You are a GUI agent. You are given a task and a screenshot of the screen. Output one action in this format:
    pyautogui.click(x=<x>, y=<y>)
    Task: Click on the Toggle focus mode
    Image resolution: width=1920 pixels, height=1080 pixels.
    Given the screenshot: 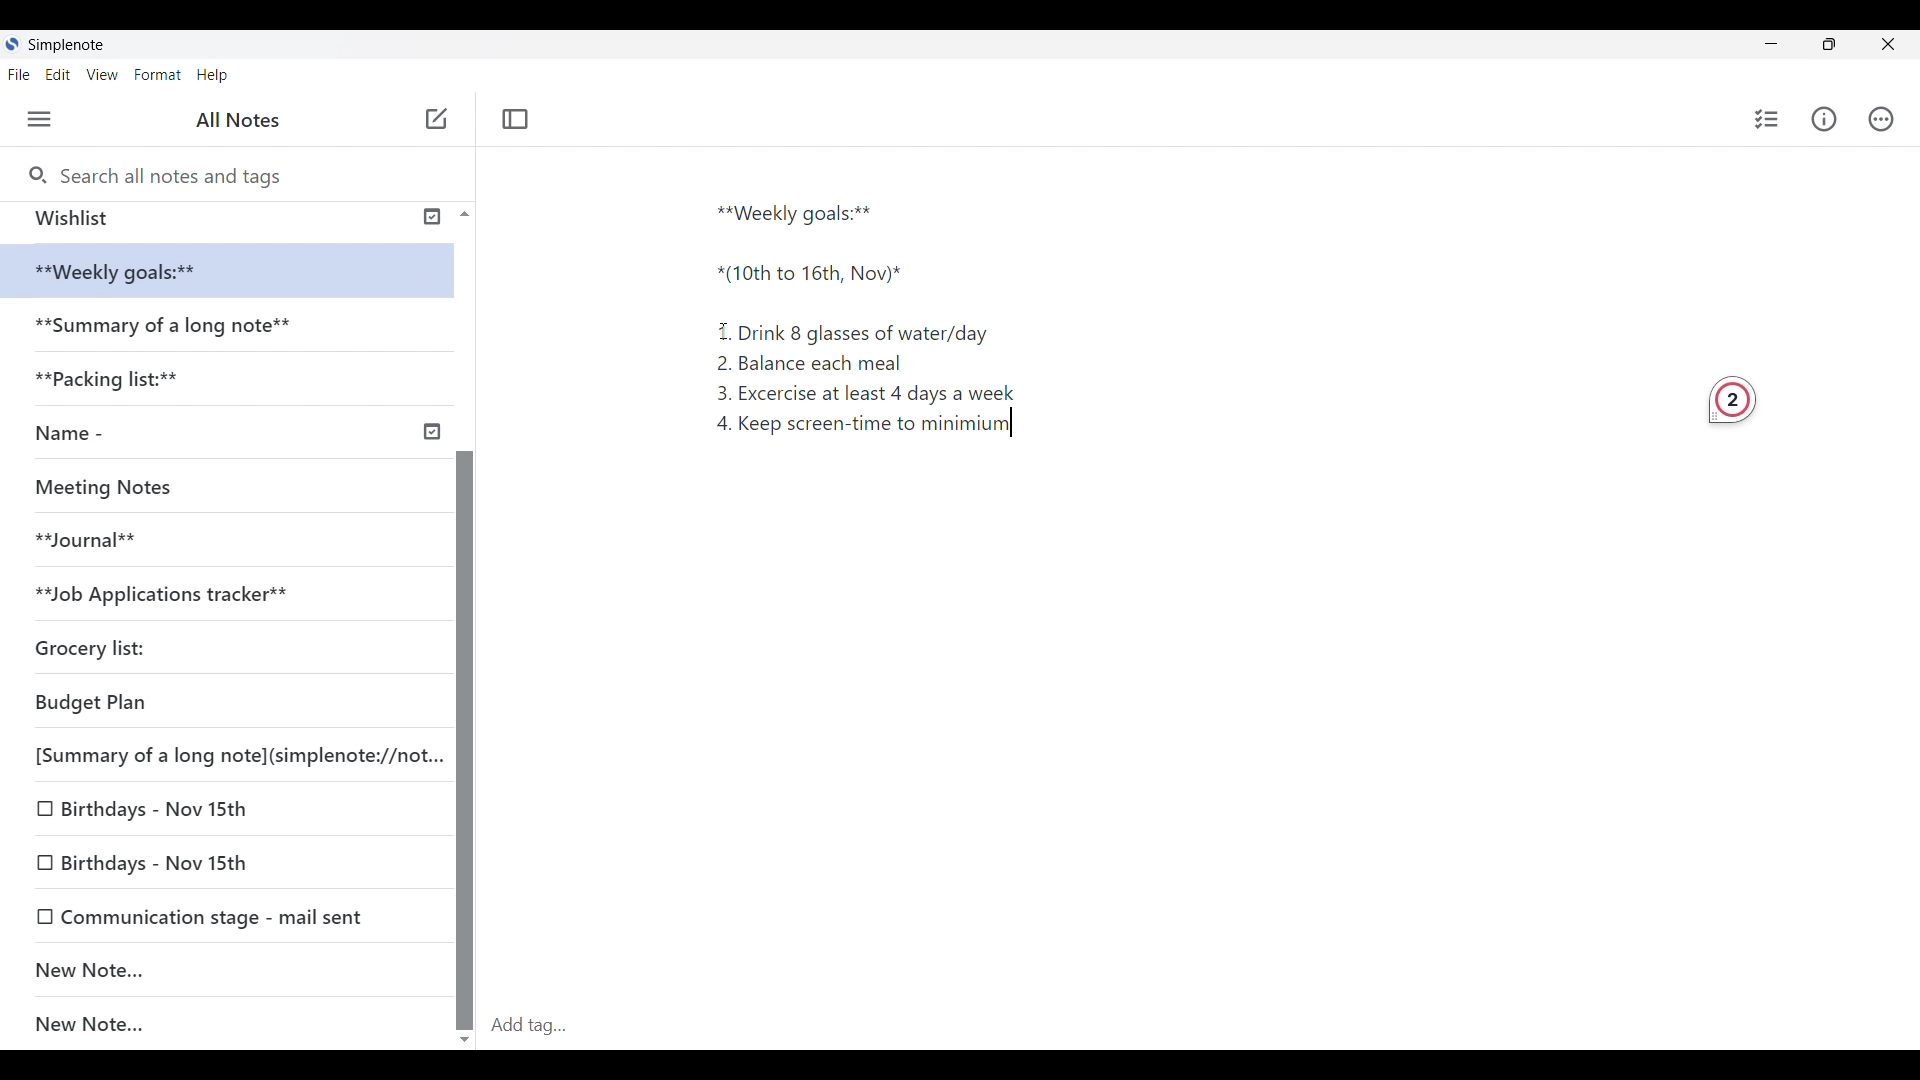 What is the action you would take?
    pyautogui.click(x=518, y=118)
    